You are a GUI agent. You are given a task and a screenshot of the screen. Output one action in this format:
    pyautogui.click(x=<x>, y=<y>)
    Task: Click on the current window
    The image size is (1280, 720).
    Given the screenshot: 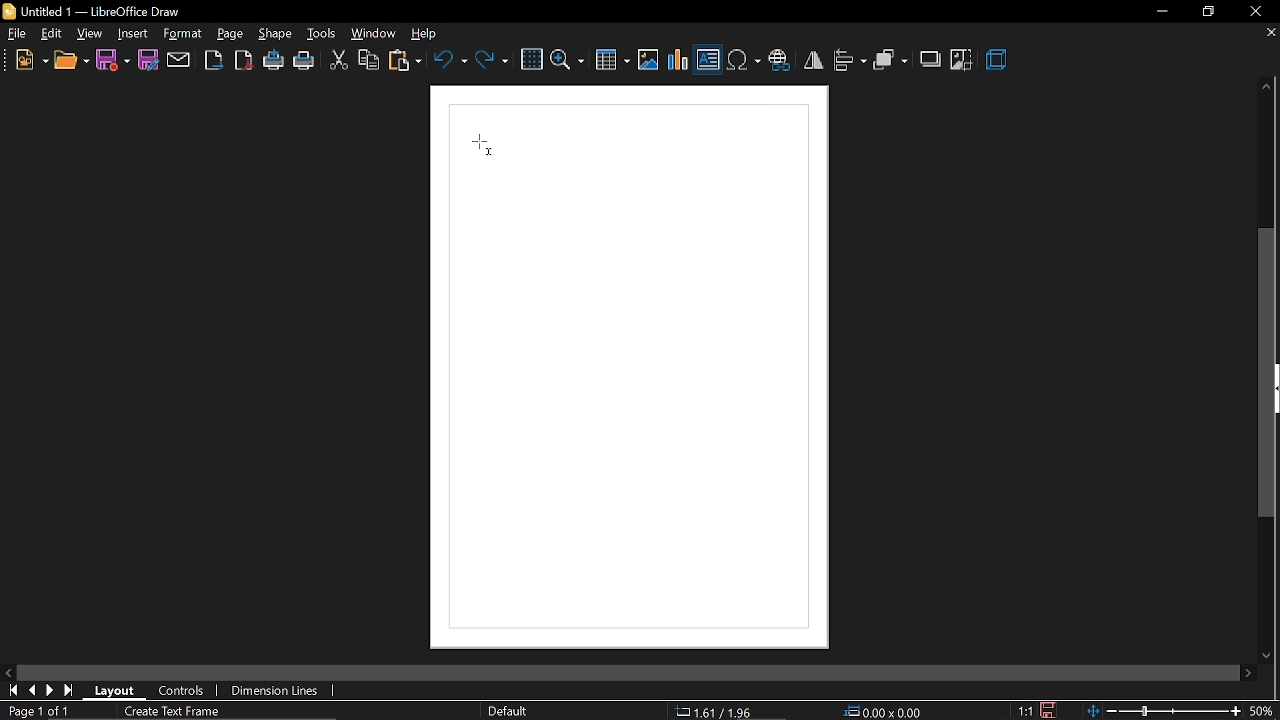 What is the action you would take?
    pyautogui.click(x=96, y=11)
    